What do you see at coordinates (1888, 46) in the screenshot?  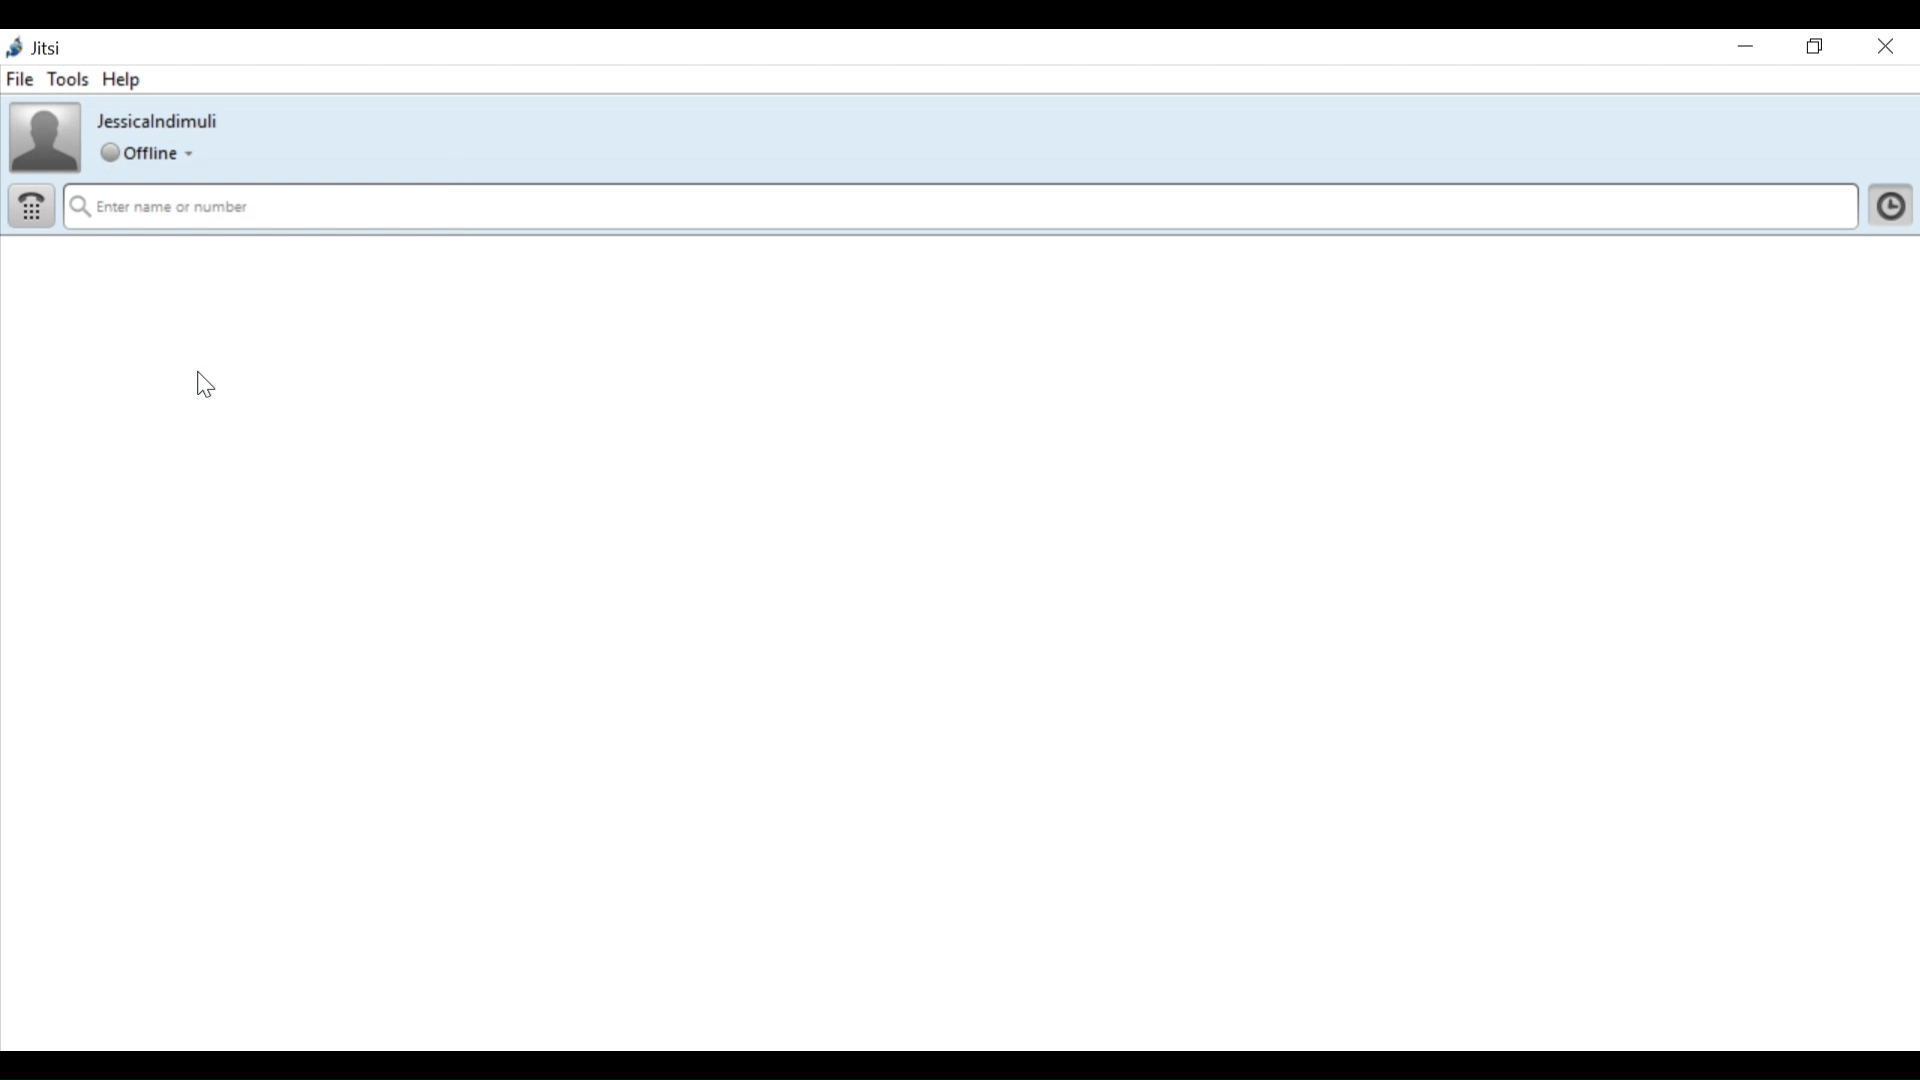 I see `Close` at bounding box center [1888, 46].